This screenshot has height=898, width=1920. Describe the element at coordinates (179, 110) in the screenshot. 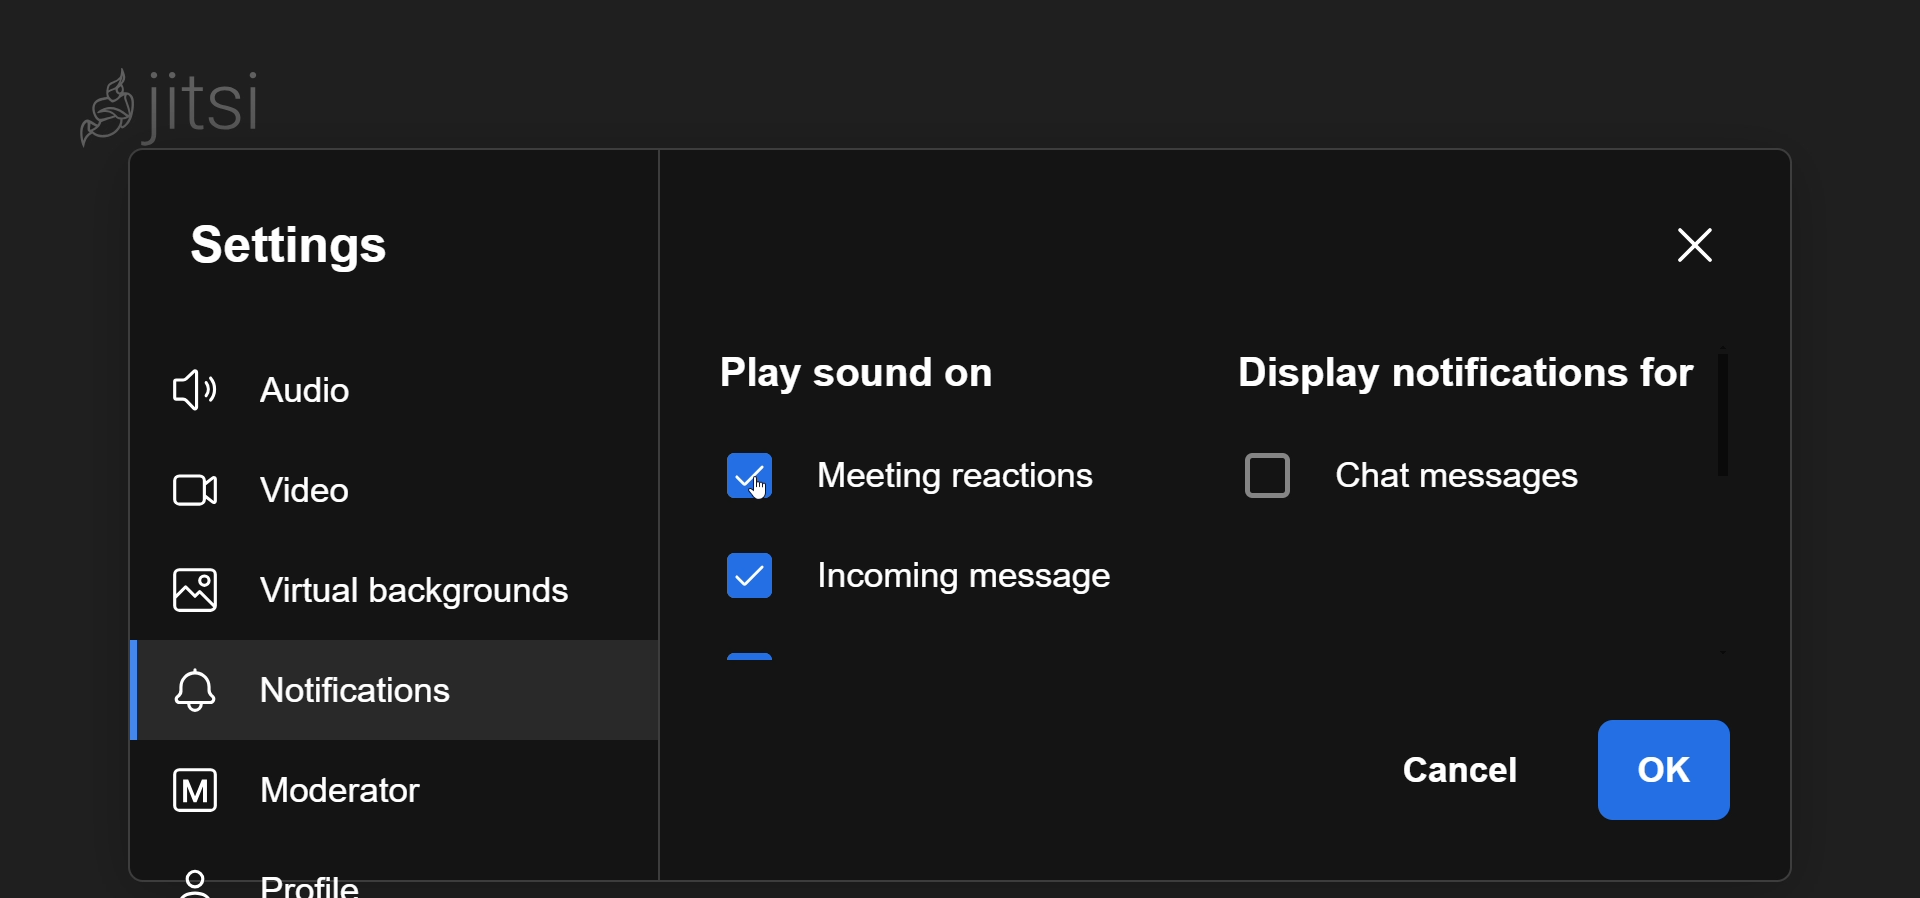

I see `Jitsi` at that location.